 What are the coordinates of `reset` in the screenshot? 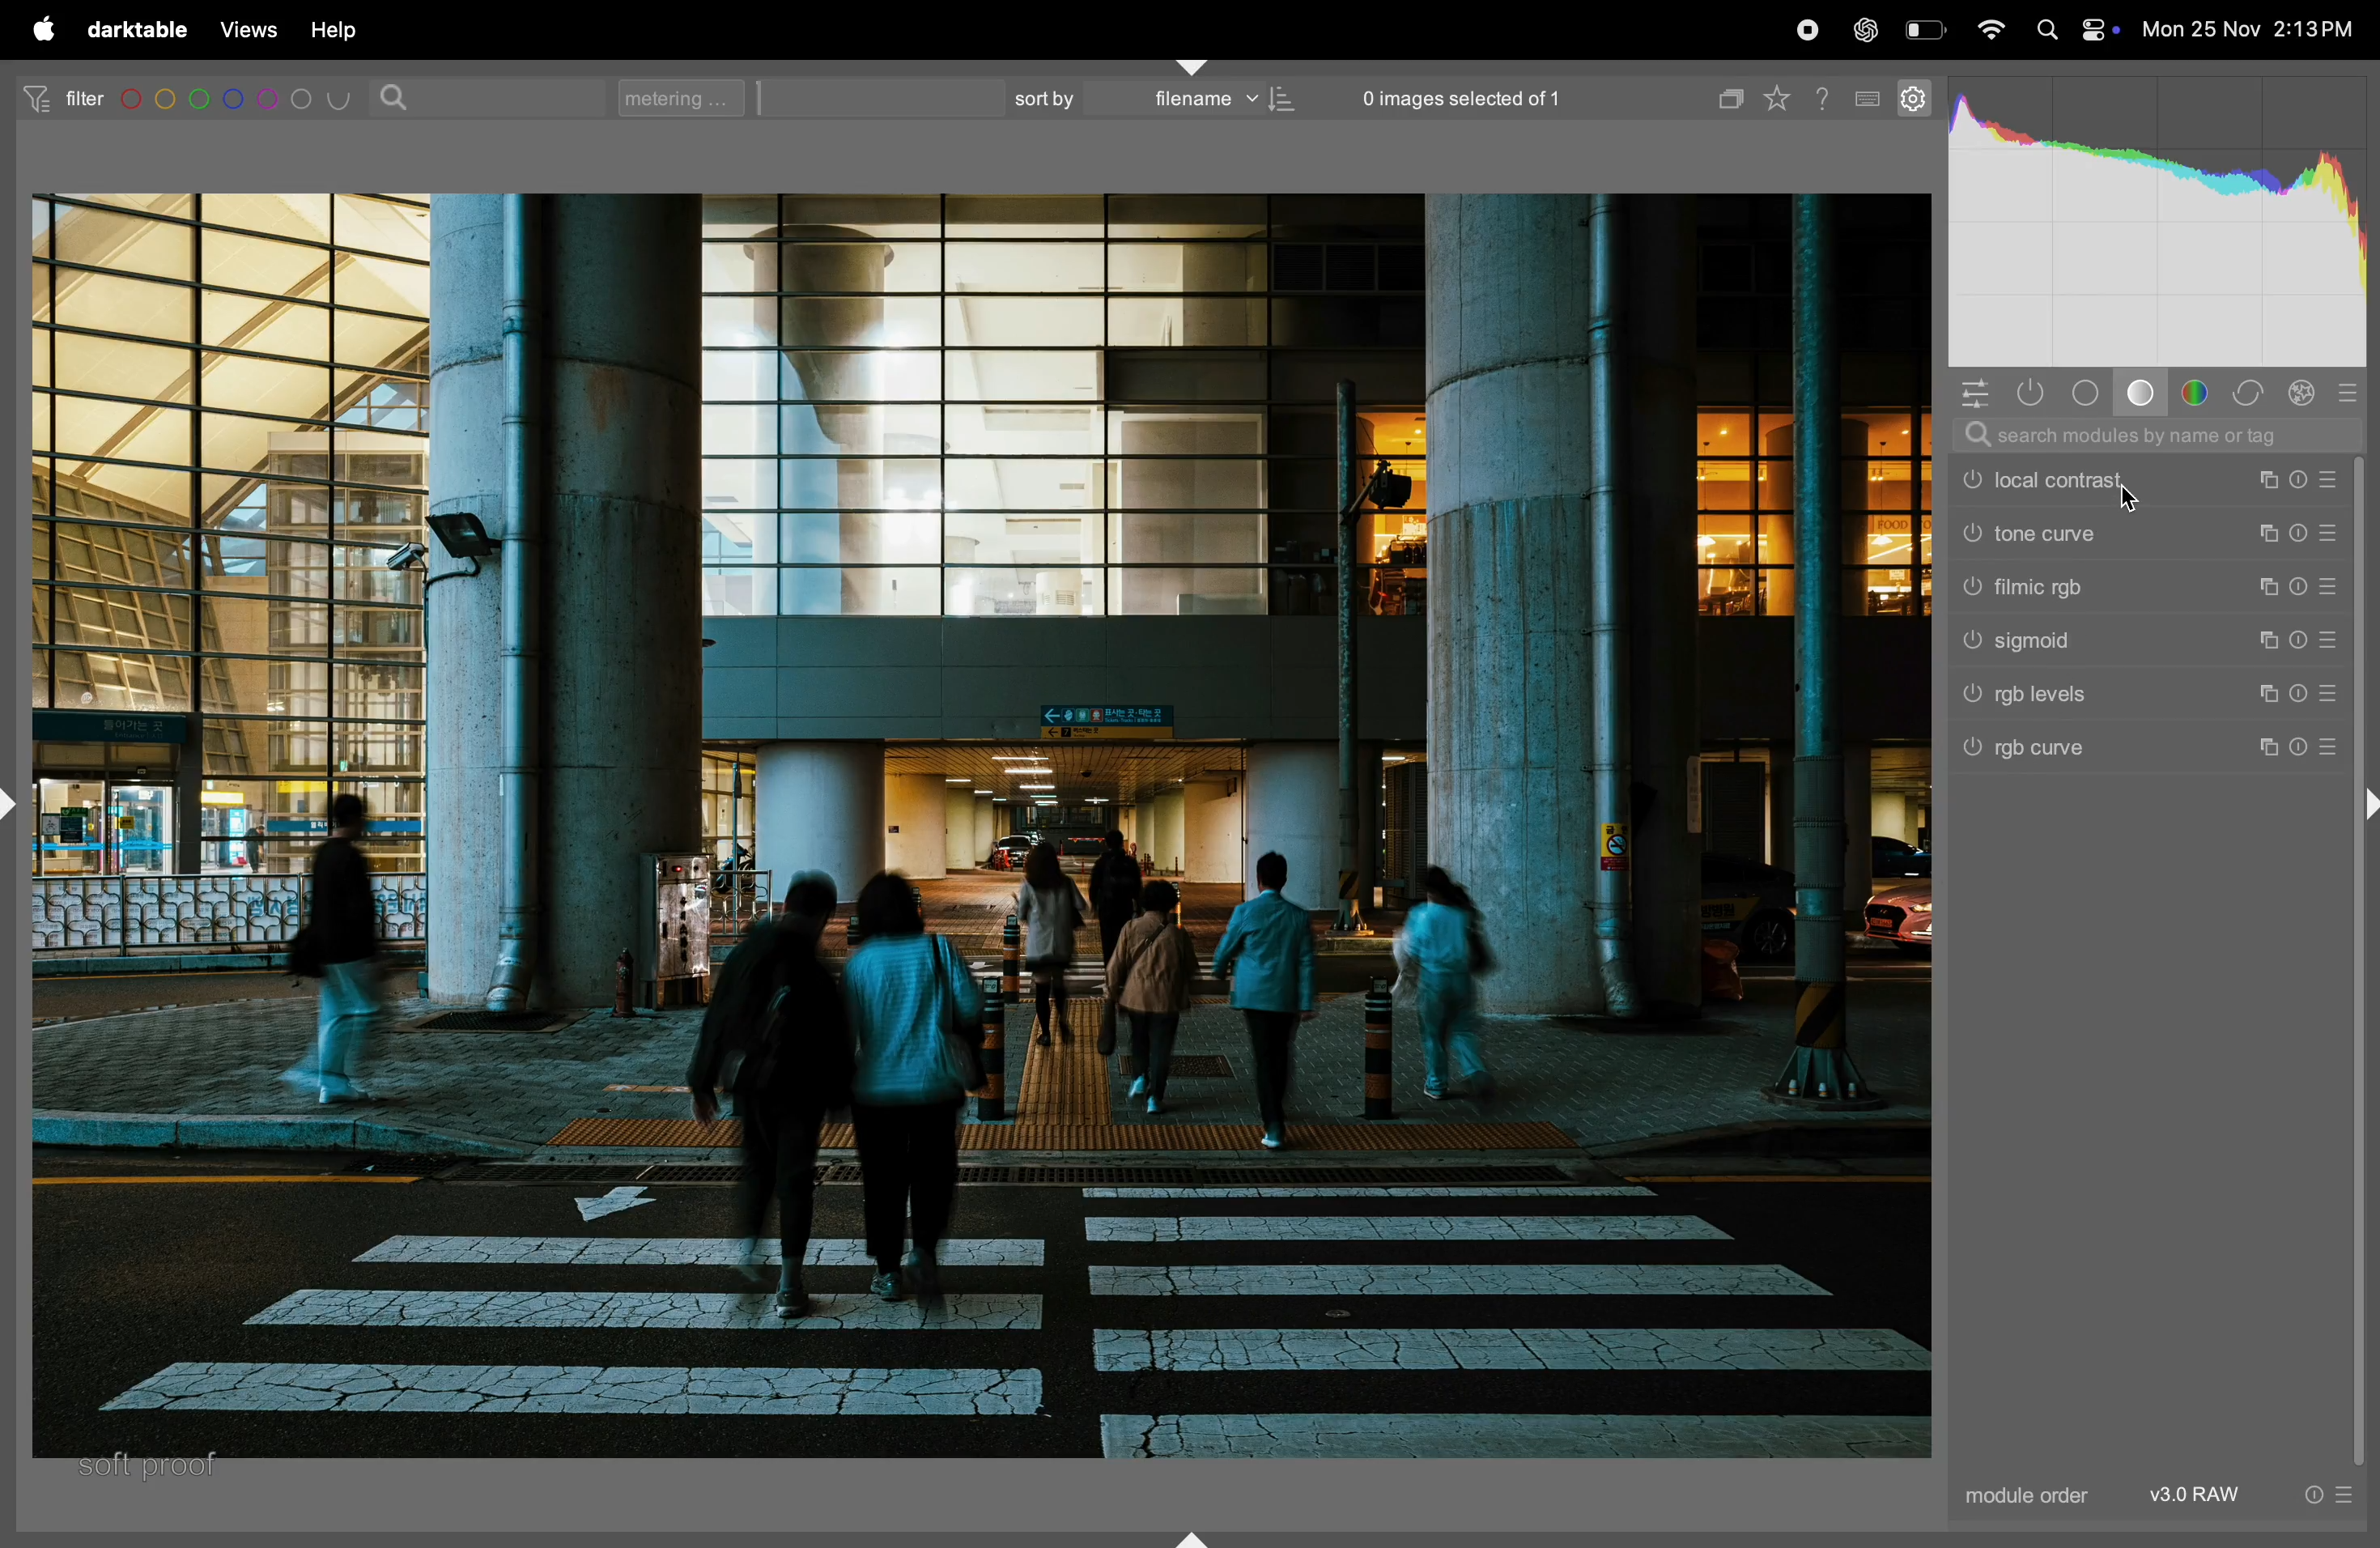 It's located at (2299, 586).